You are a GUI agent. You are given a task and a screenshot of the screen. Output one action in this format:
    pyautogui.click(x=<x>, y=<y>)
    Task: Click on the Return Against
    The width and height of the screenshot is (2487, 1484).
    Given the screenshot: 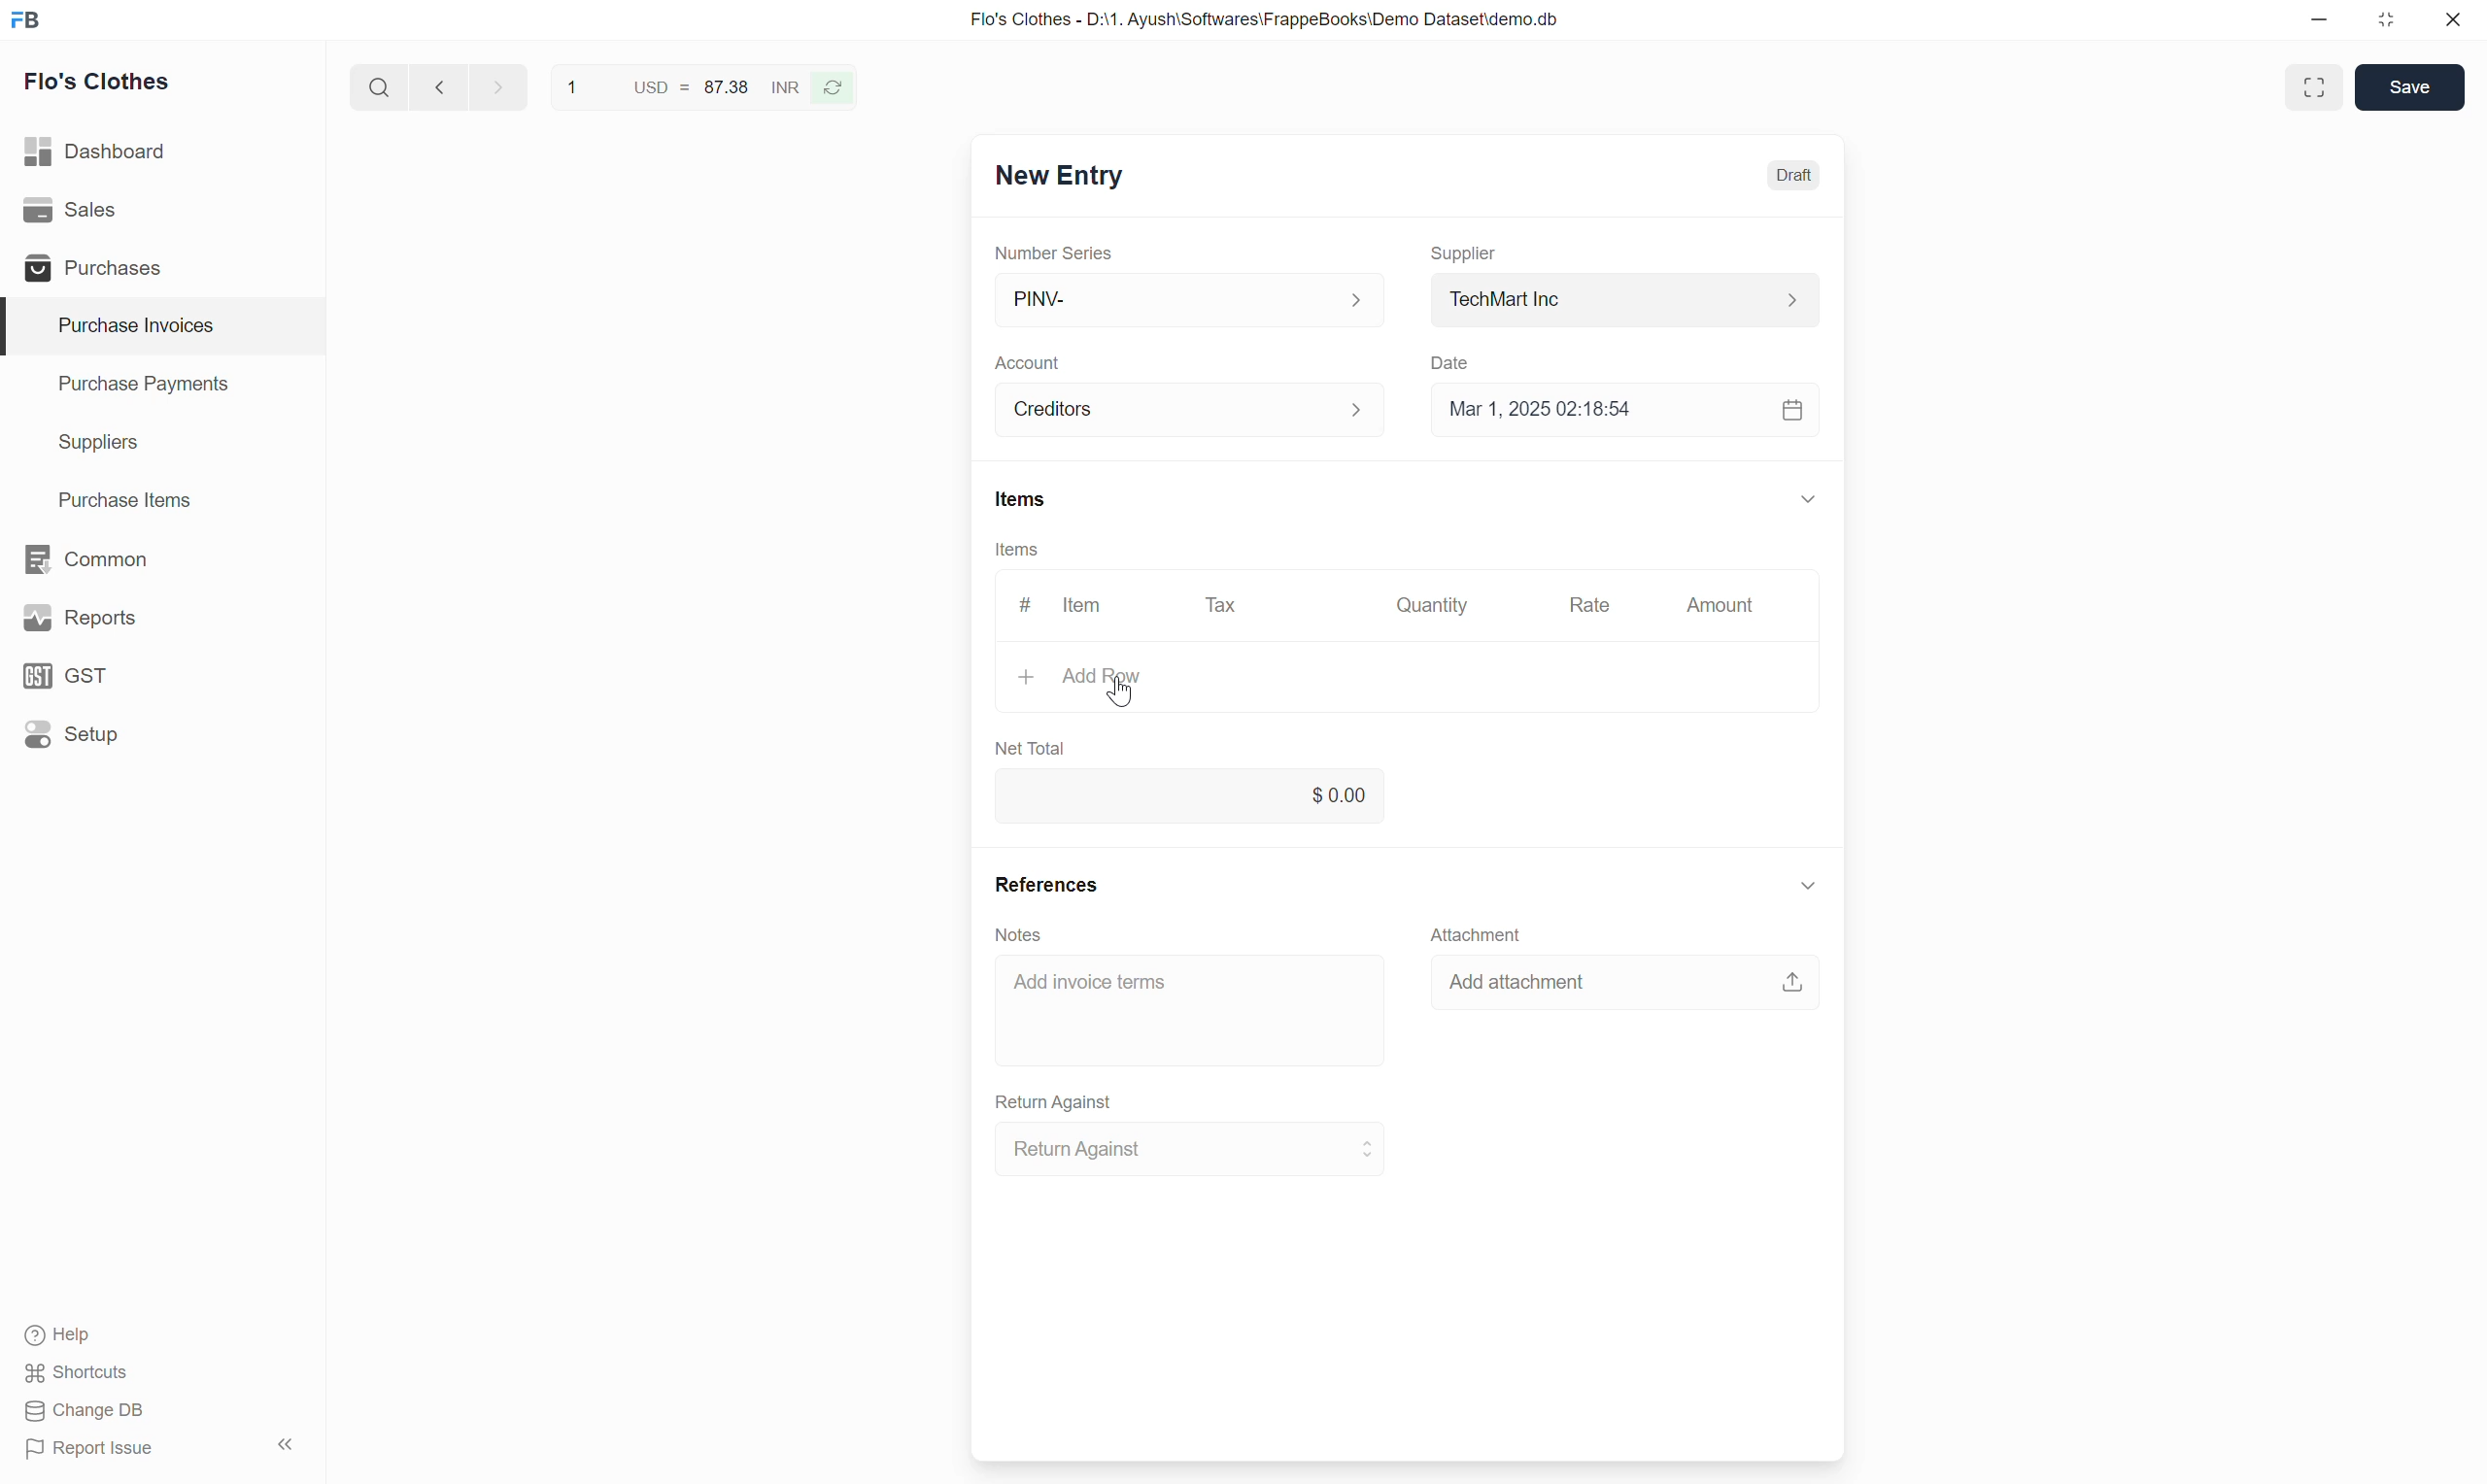 What is the action you would take?
    pyautogui.click(x=1055, y=1103)
    